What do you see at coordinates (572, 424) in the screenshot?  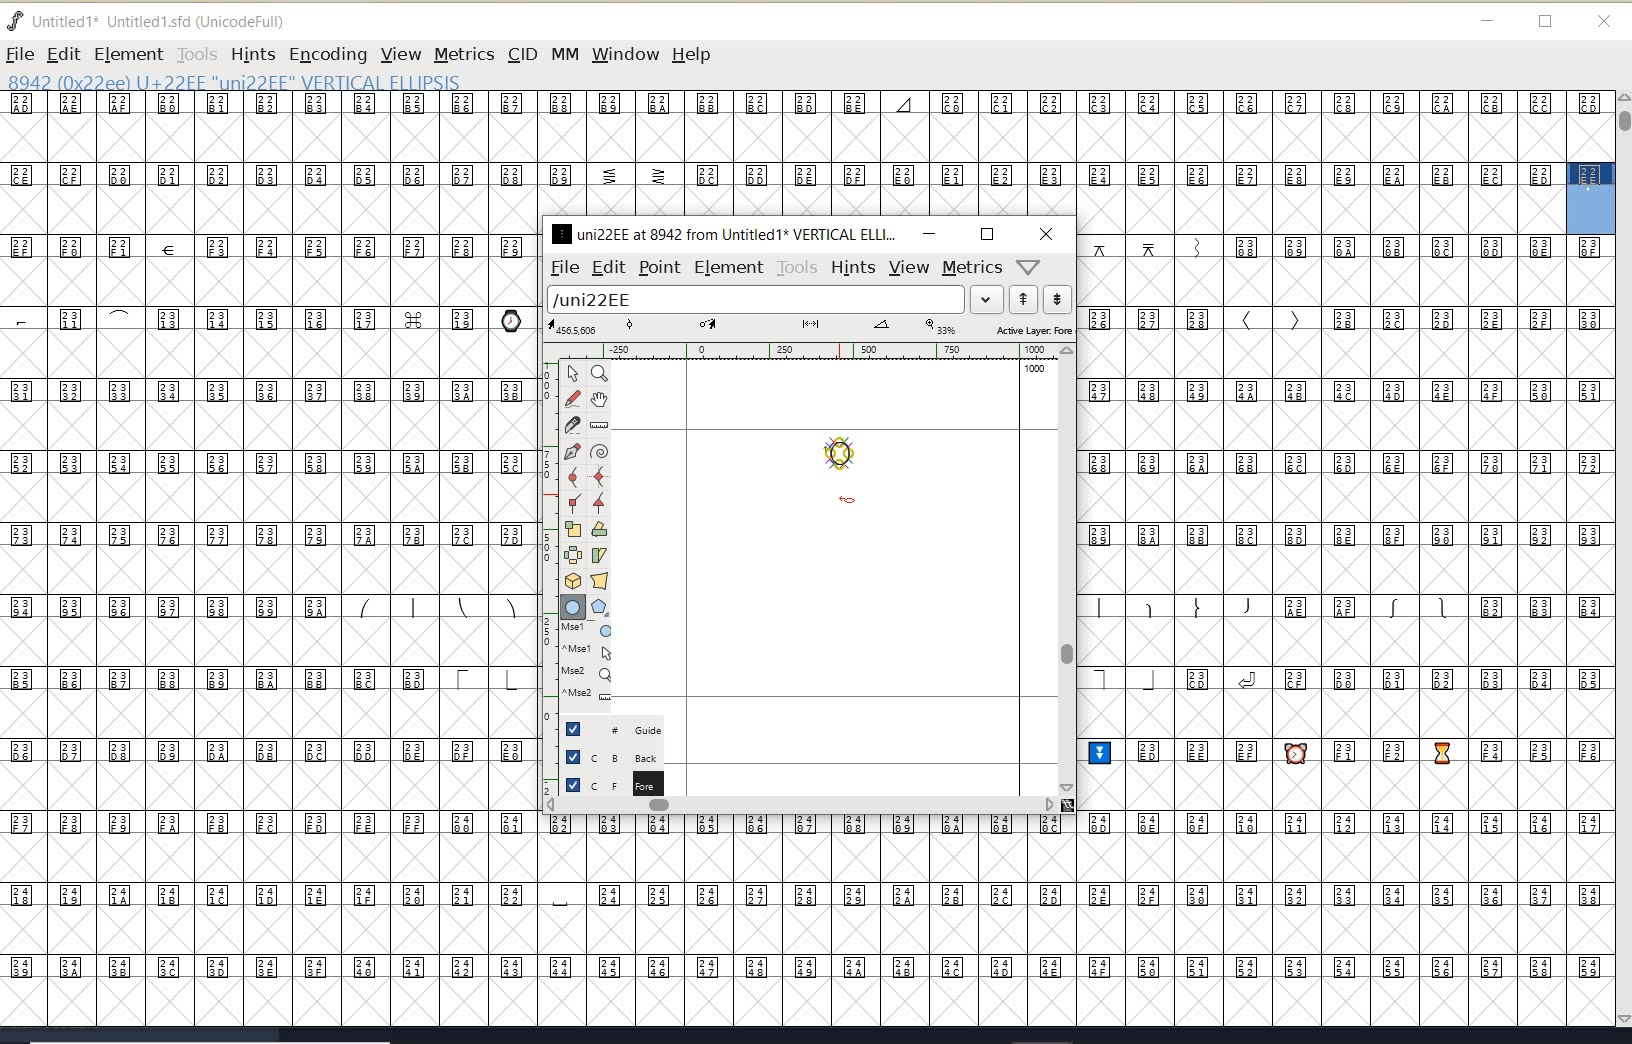 I see `cut splines in two` at bounding box center [572, 424].